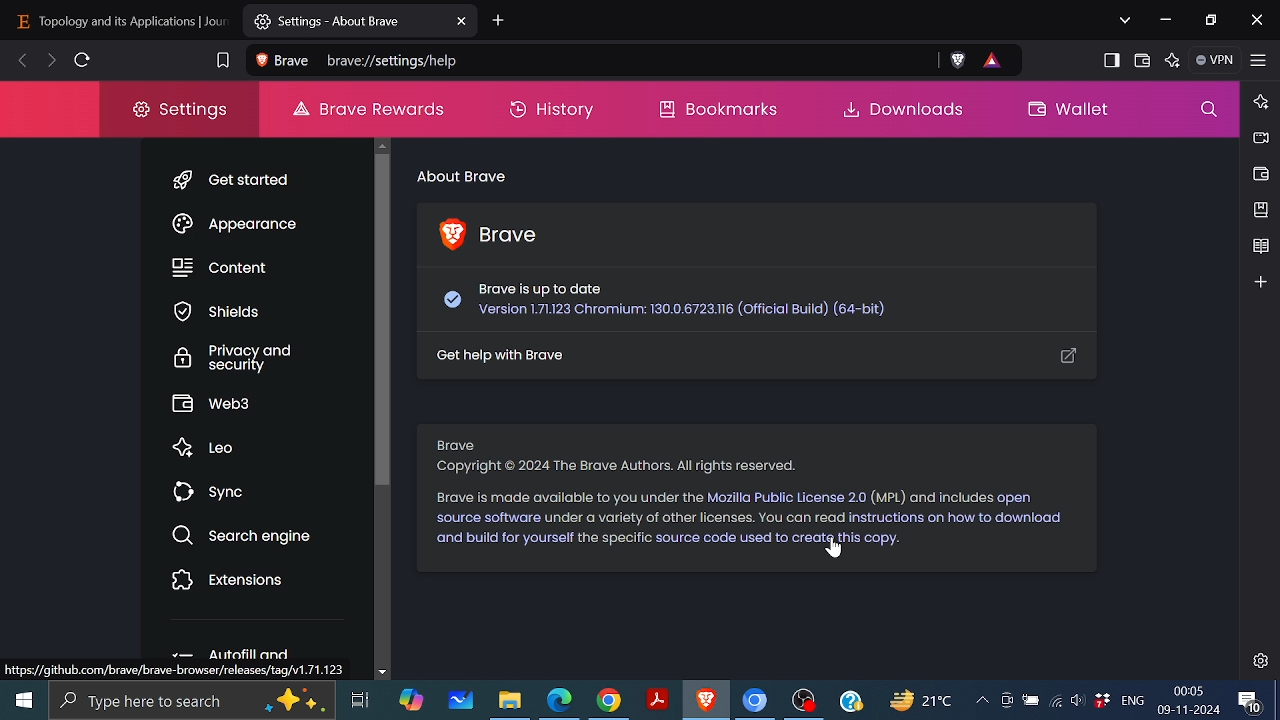 The height and width of the screenshot is (720, 1280). Describe the element at coordinates (1258, 19) in the screenshot. I see `Close window` at that location.